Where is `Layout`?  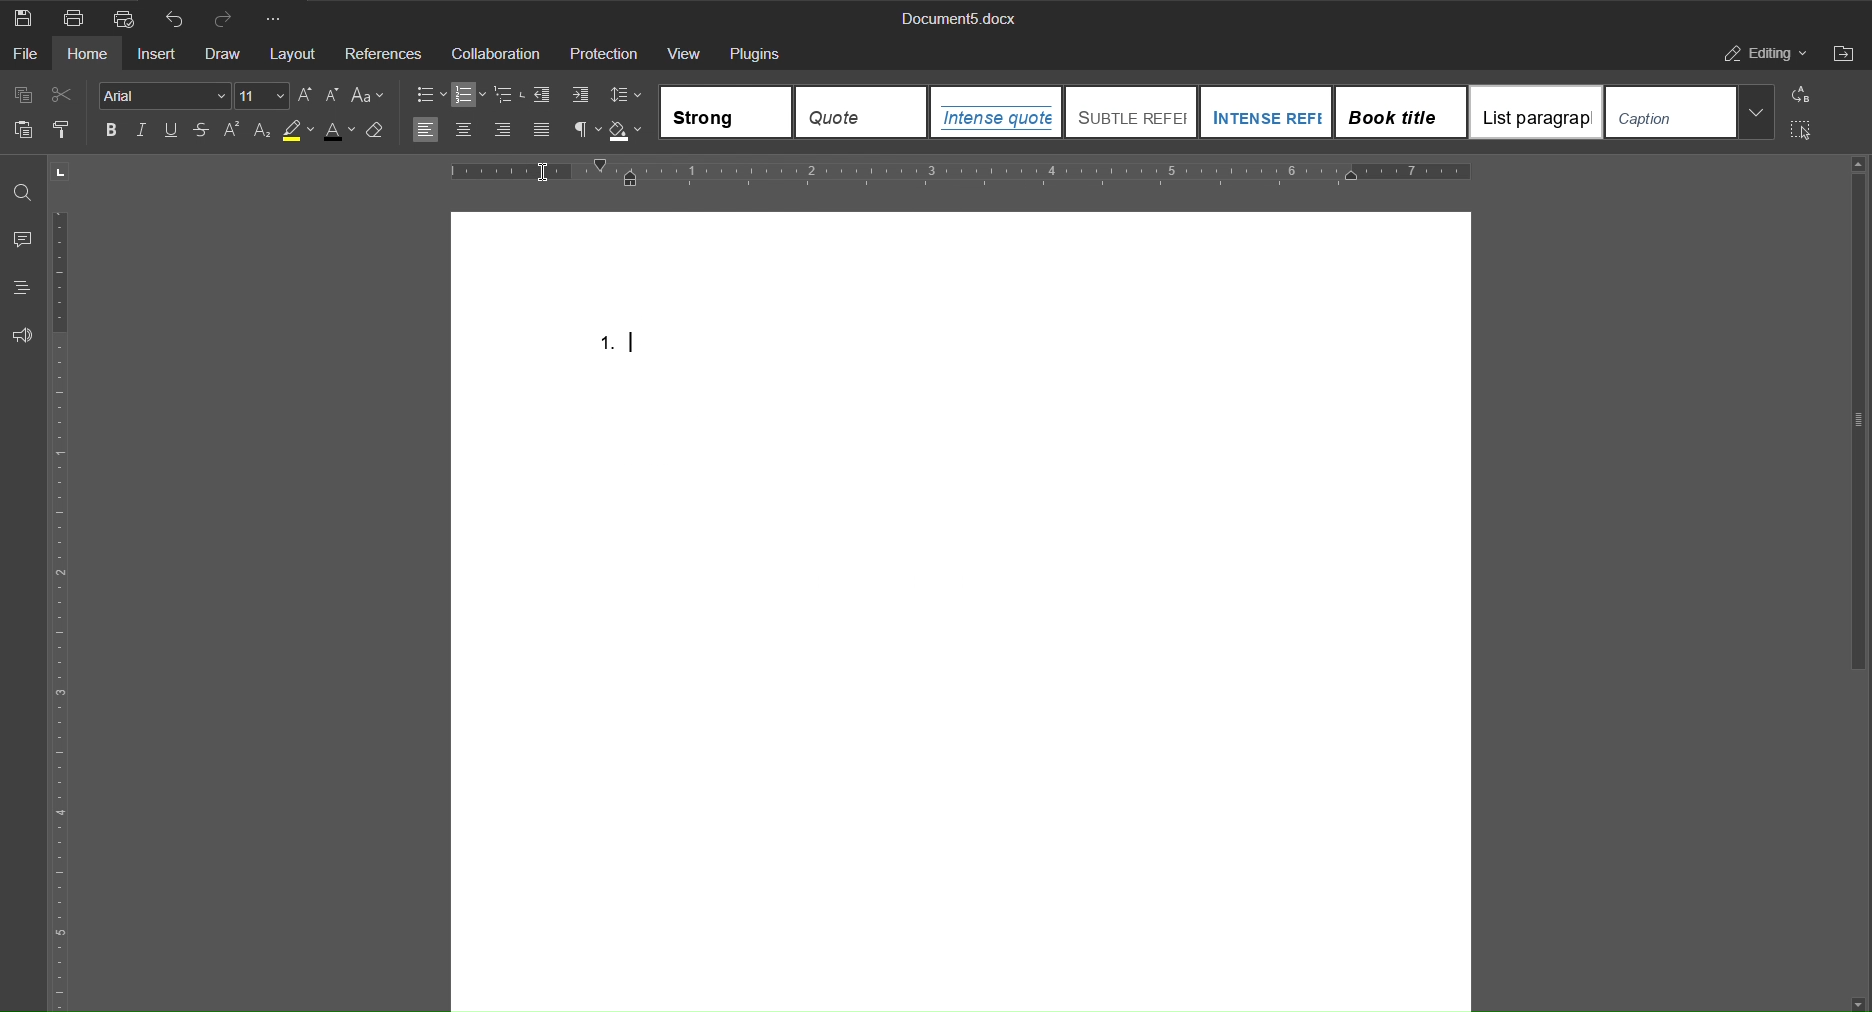 Layout is located at coordinates (298, 56).